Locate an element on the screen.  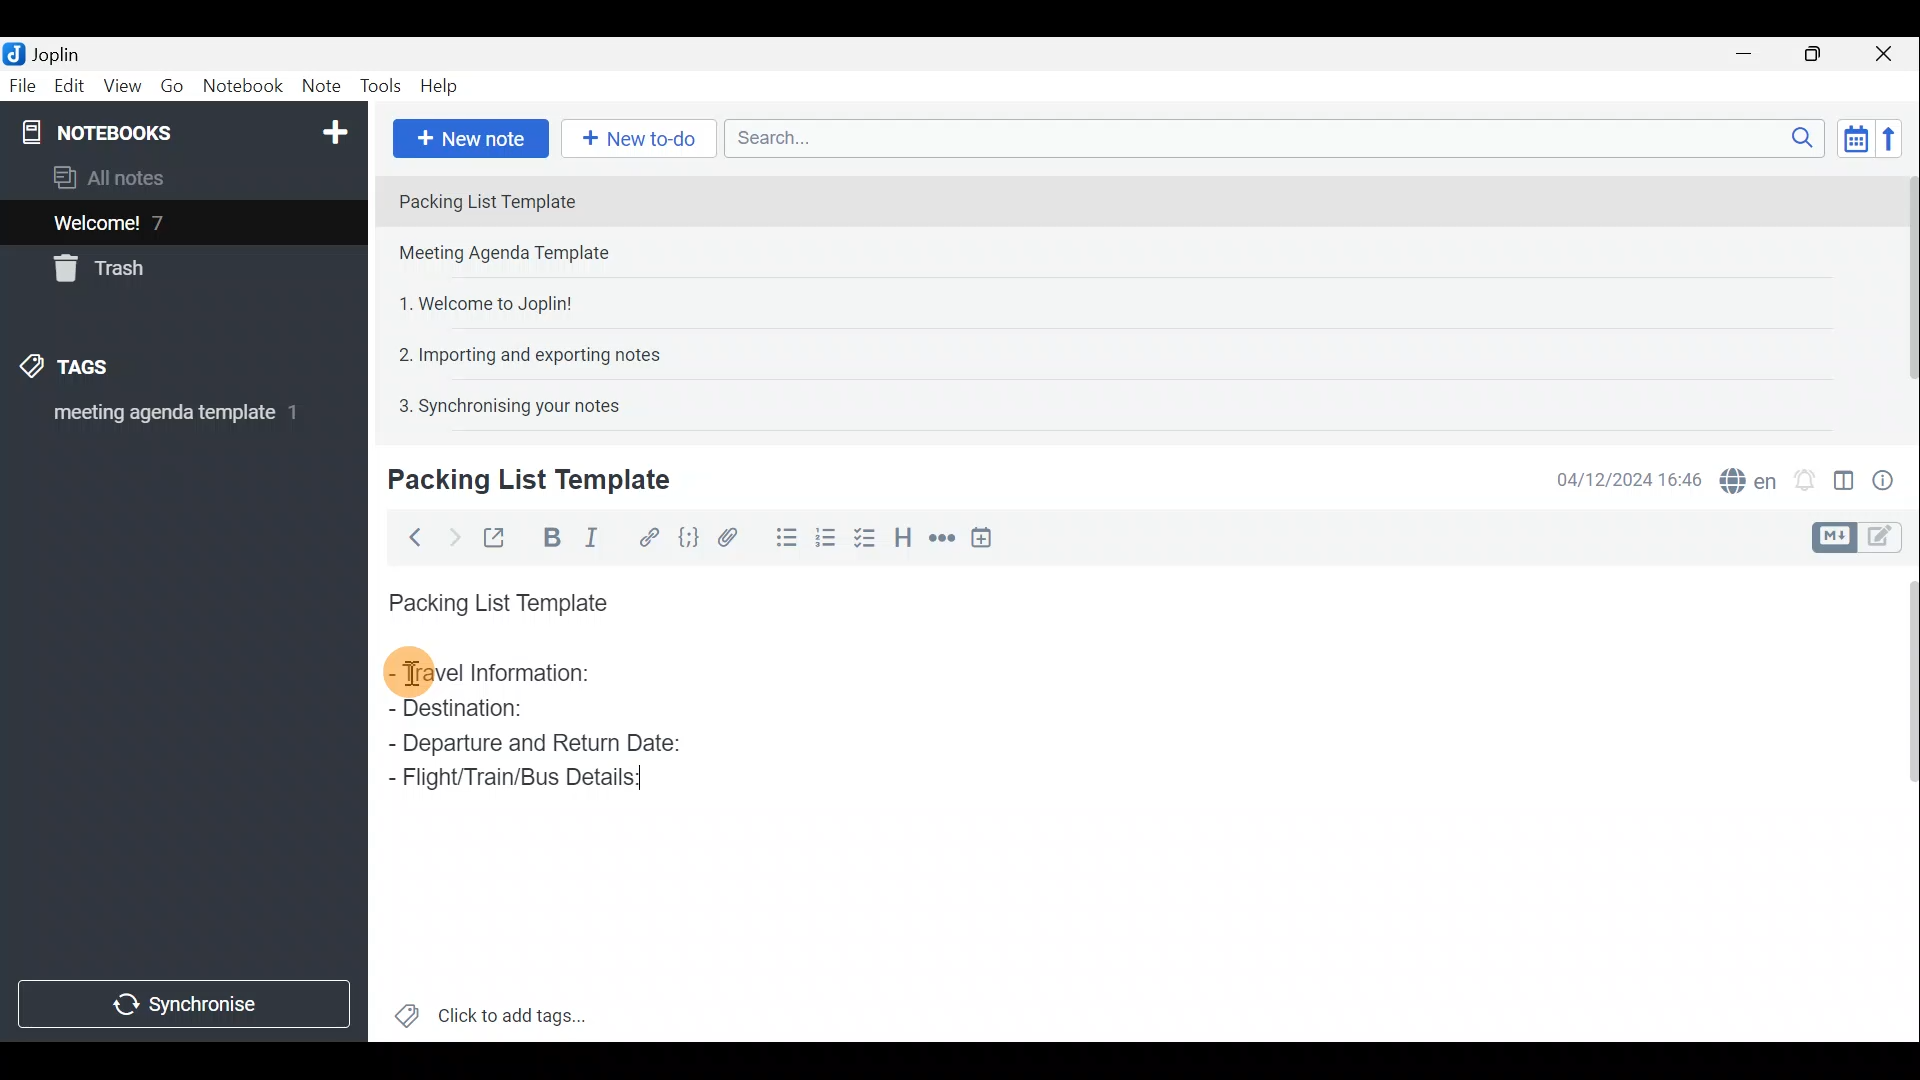
Insert time is located at coordinates (988, 537).